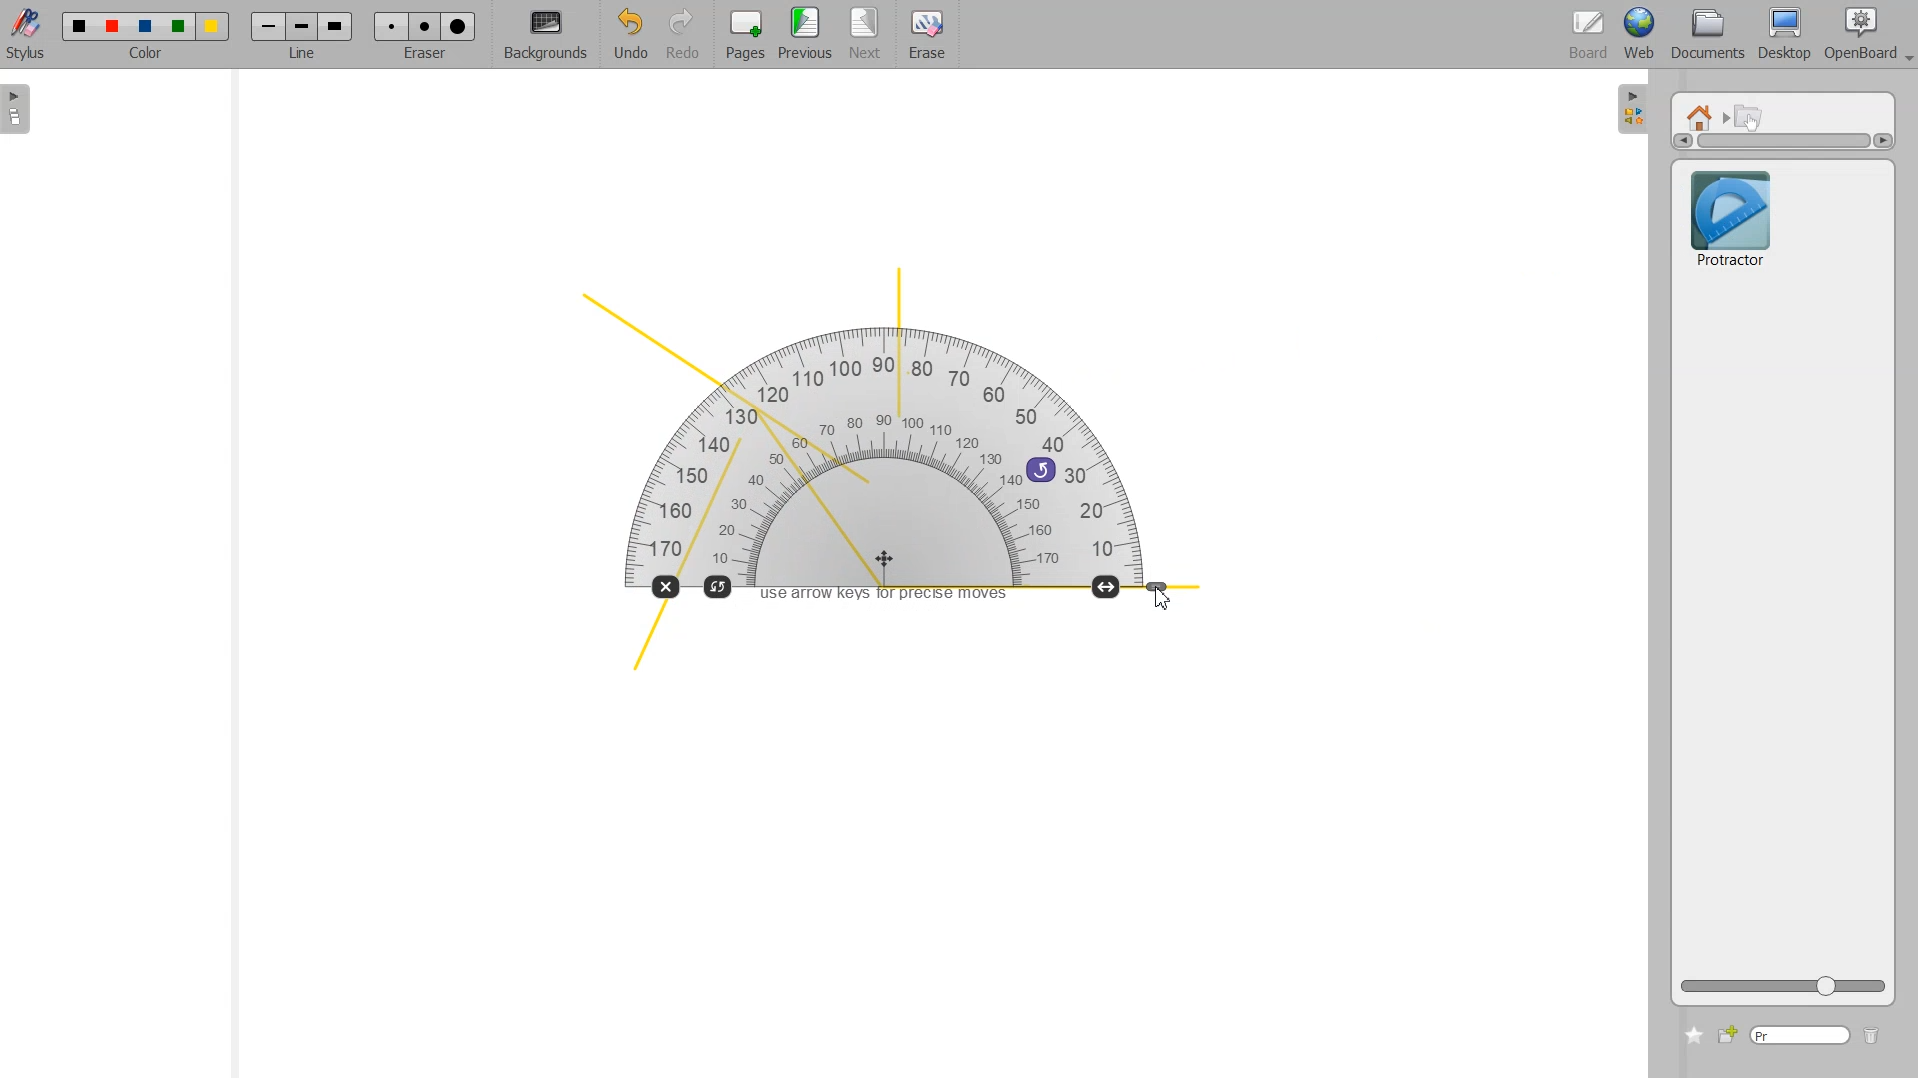 The height and width of the screenshot is (1078, 1918). Describe the element at coordinates (306, 56) in the screenshot. I see `line` at that location.